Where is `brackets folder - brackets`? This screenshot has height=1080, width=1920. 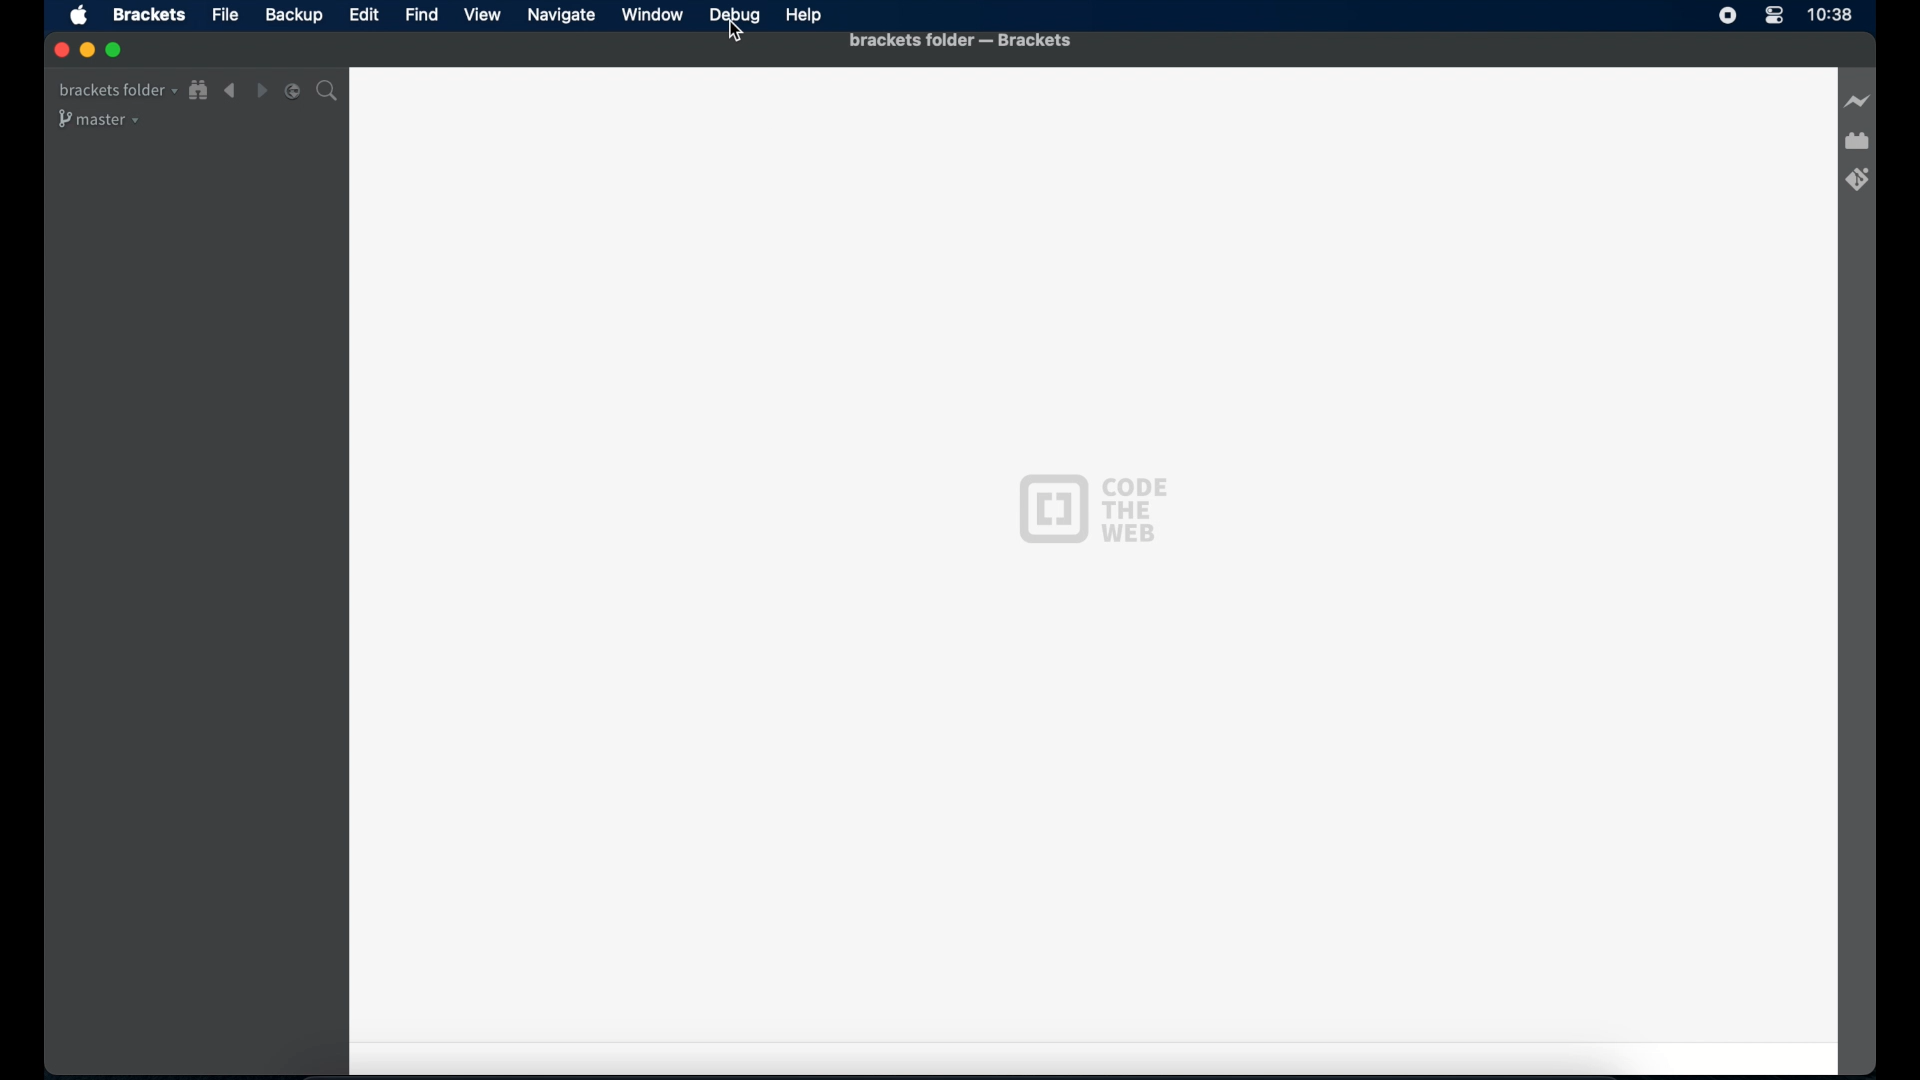 brackets folder - brackets is located at coordinates (961, 42).